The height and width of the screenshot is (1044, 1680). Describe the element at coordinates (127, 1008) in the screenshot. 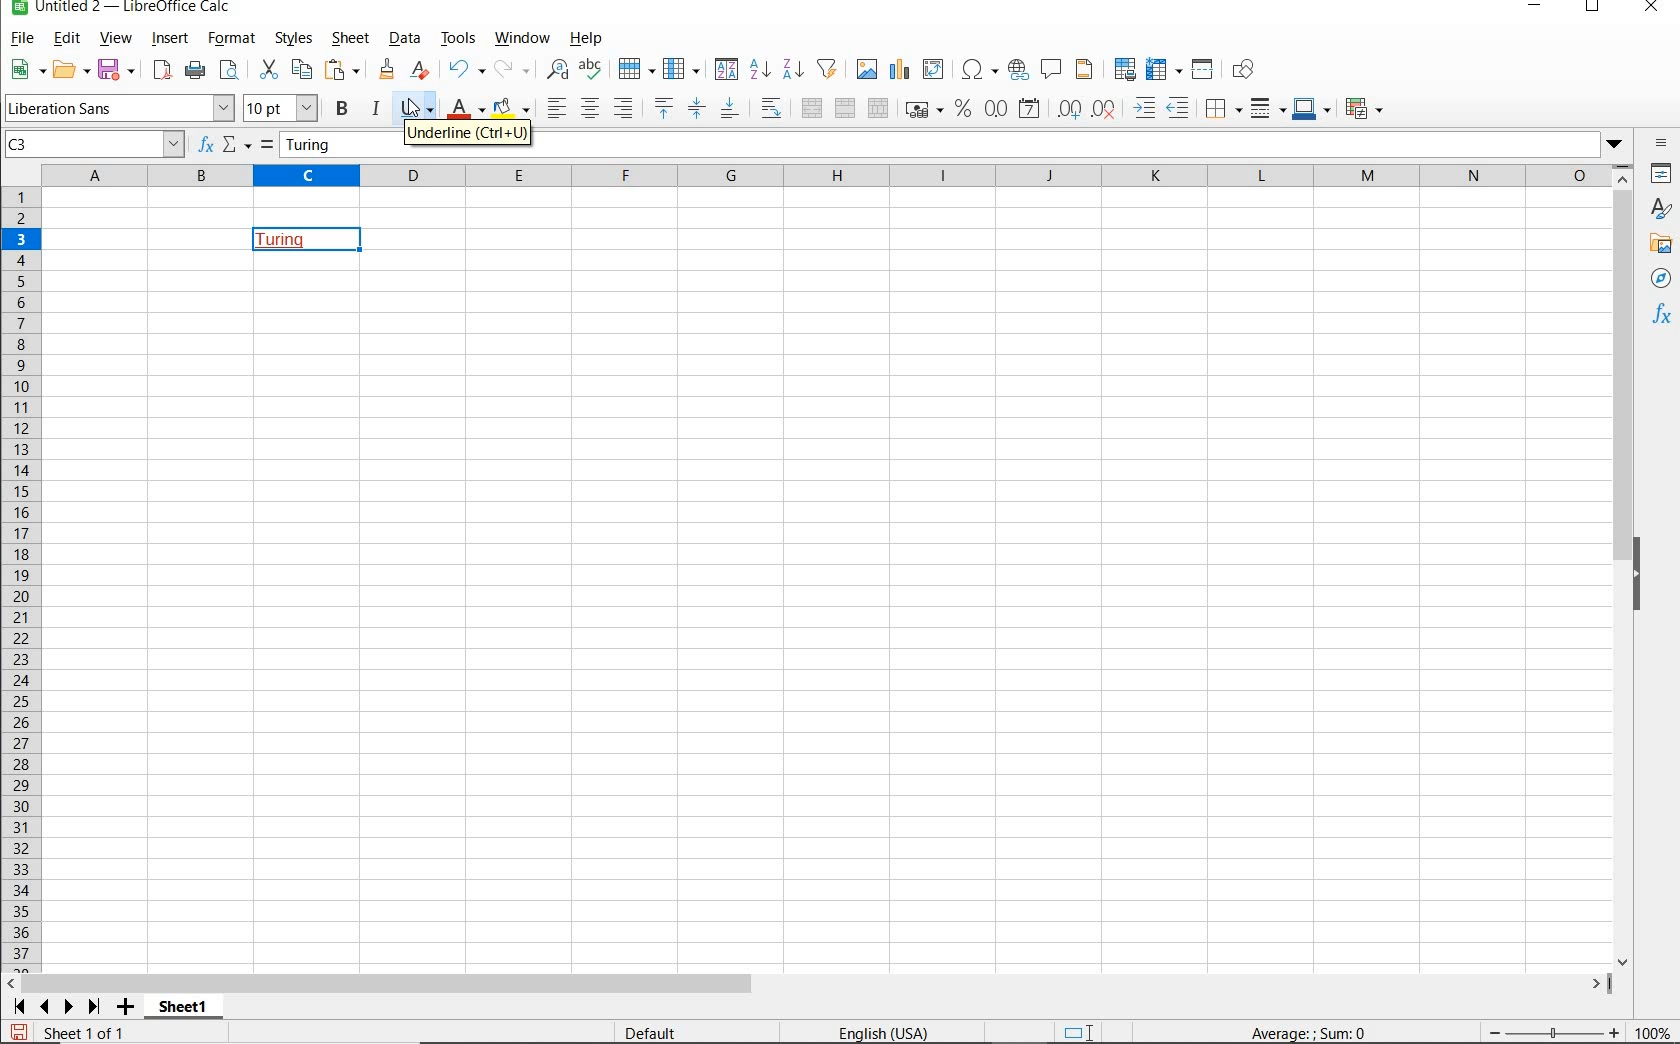

I see `ADD SHEET` at that location.